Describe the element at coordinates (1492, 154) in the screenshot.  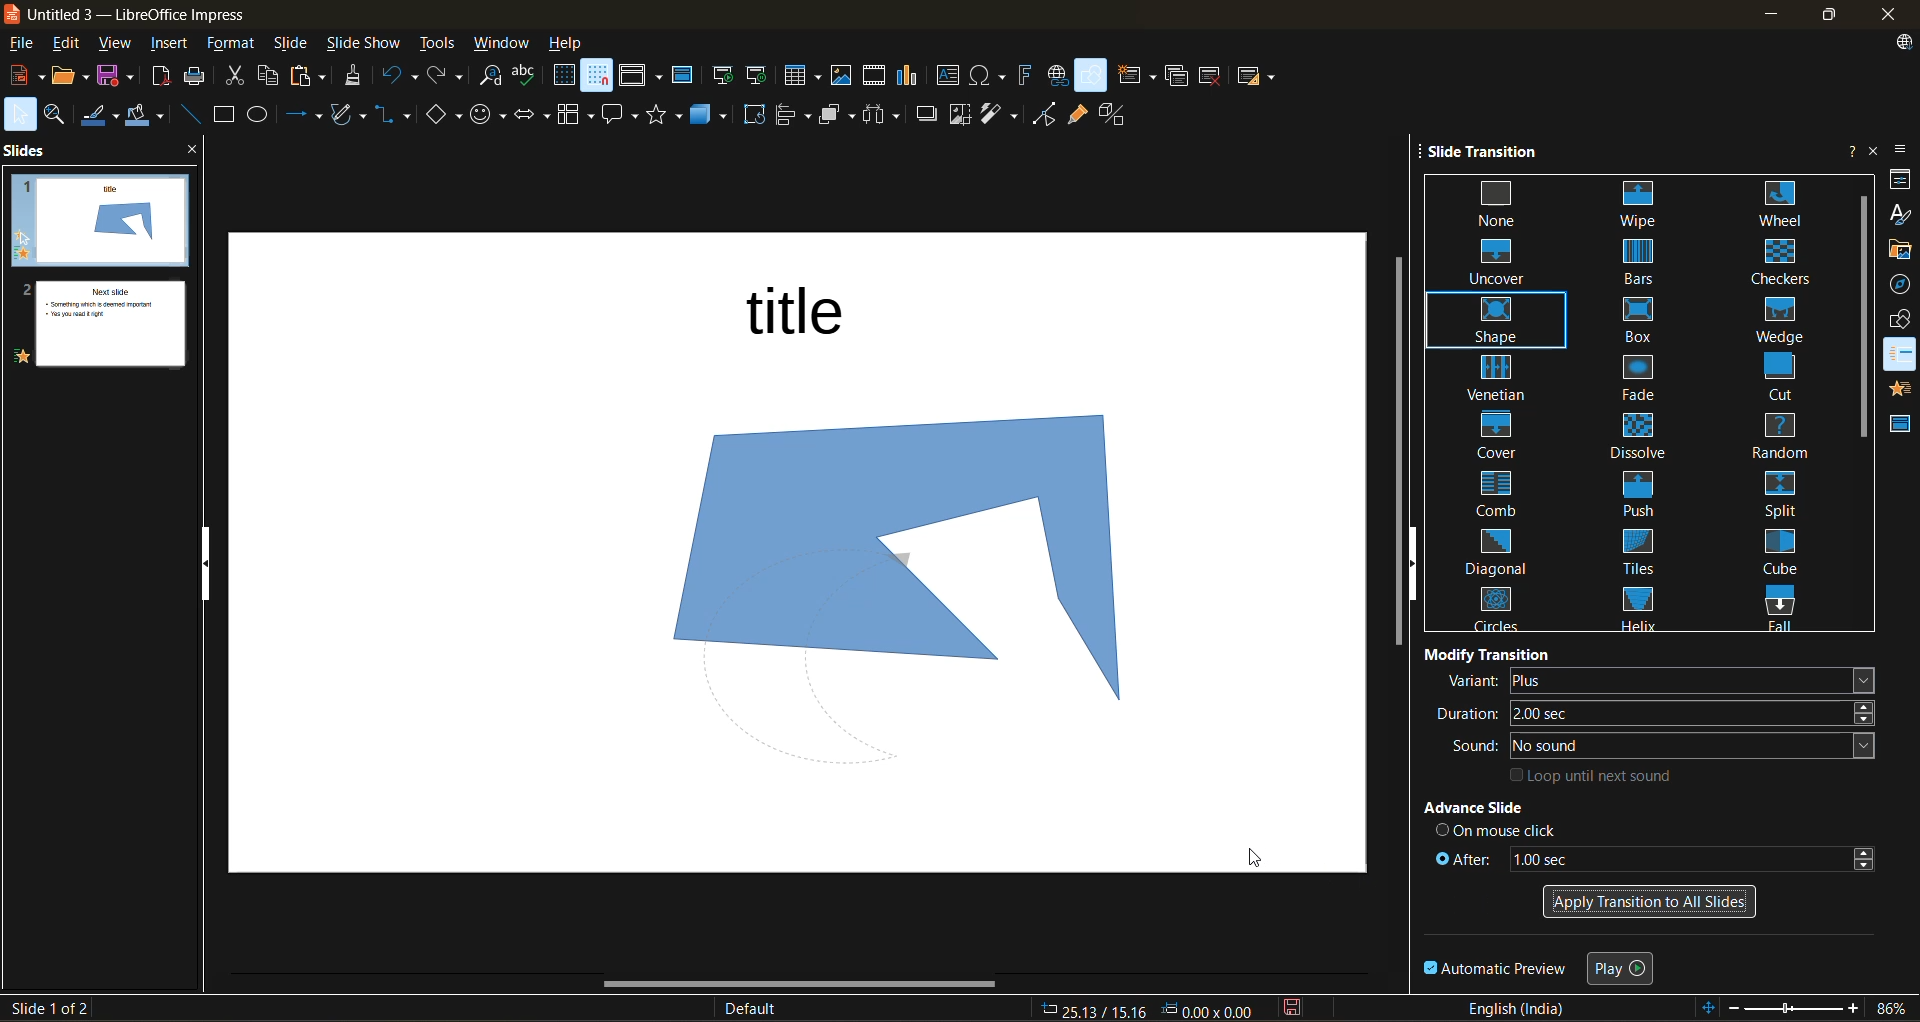
I see `slide transition` at that location.